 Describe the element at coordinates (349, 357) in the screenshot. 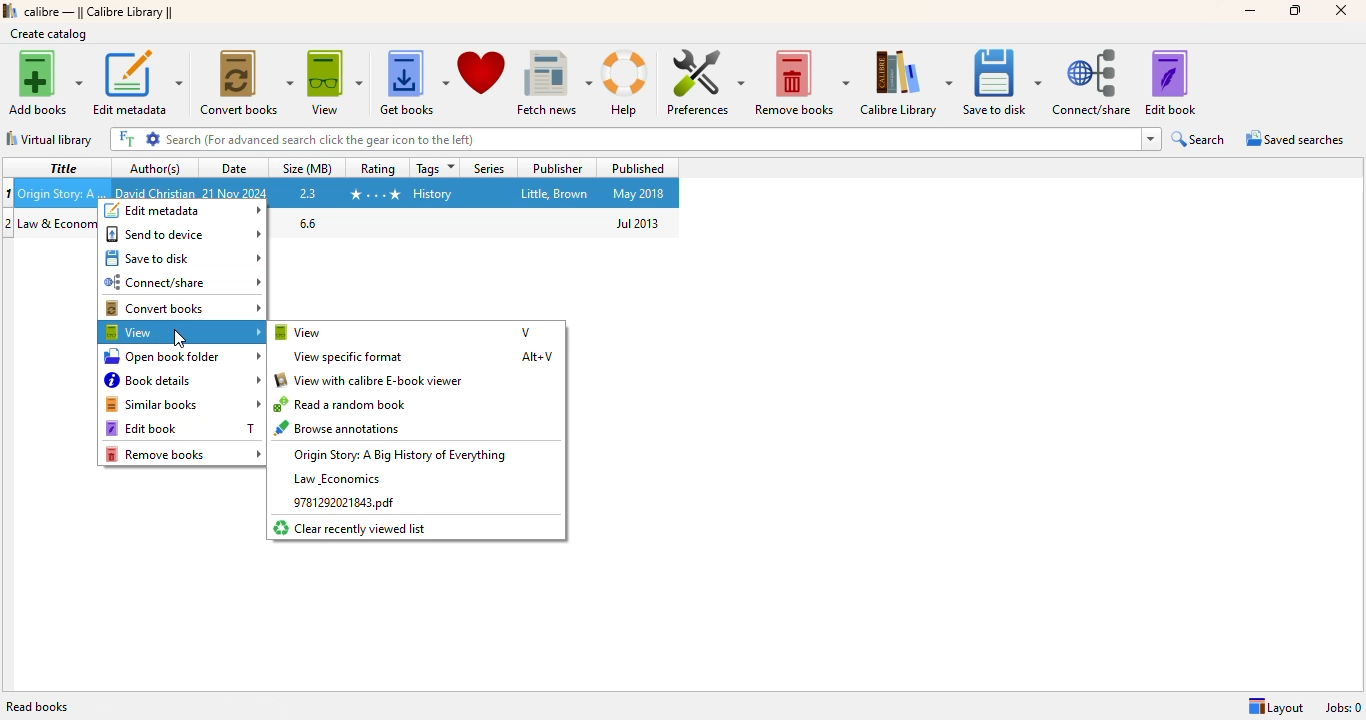

I see `view specific format` at that location.